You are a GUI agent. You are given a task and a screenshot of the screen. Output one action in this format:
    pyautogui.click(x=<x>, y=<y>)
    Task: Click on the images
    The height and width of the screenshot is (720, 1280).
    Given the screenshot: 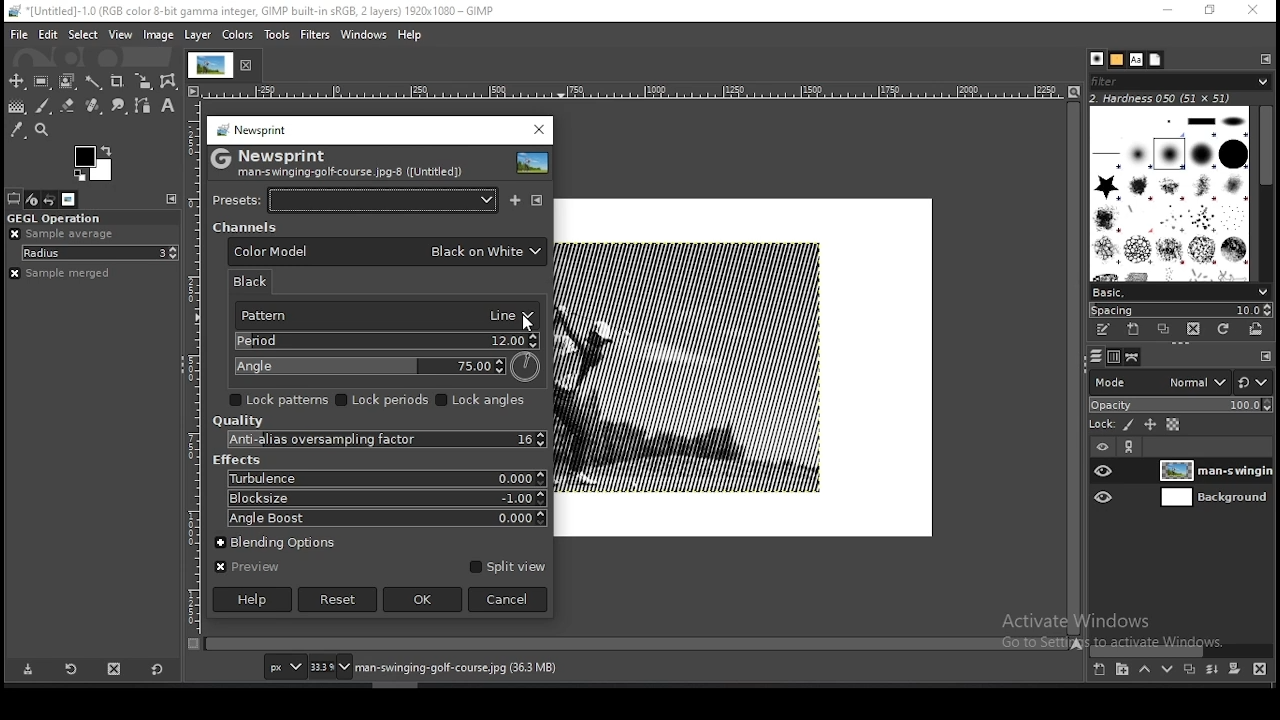 What is the action you would take?
    pyautogui.click(x=67, y=199)
    